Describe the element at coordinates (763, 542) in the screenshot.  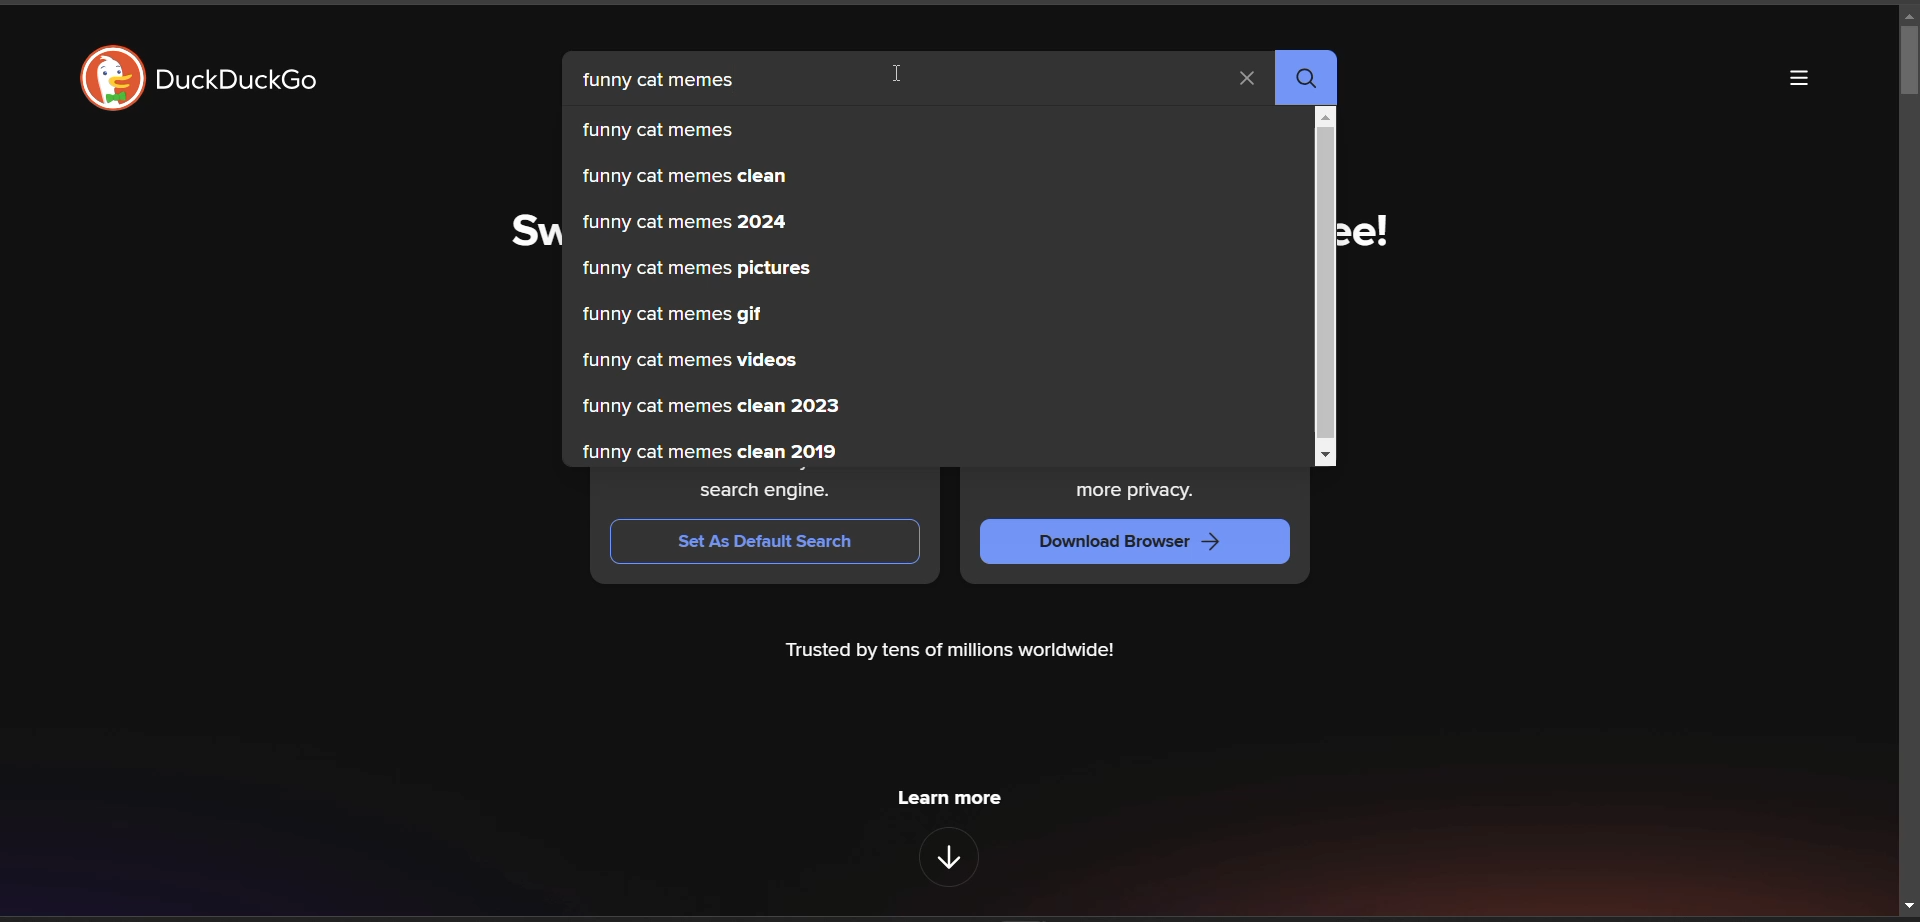
I see `Set As Default Search` at that location.